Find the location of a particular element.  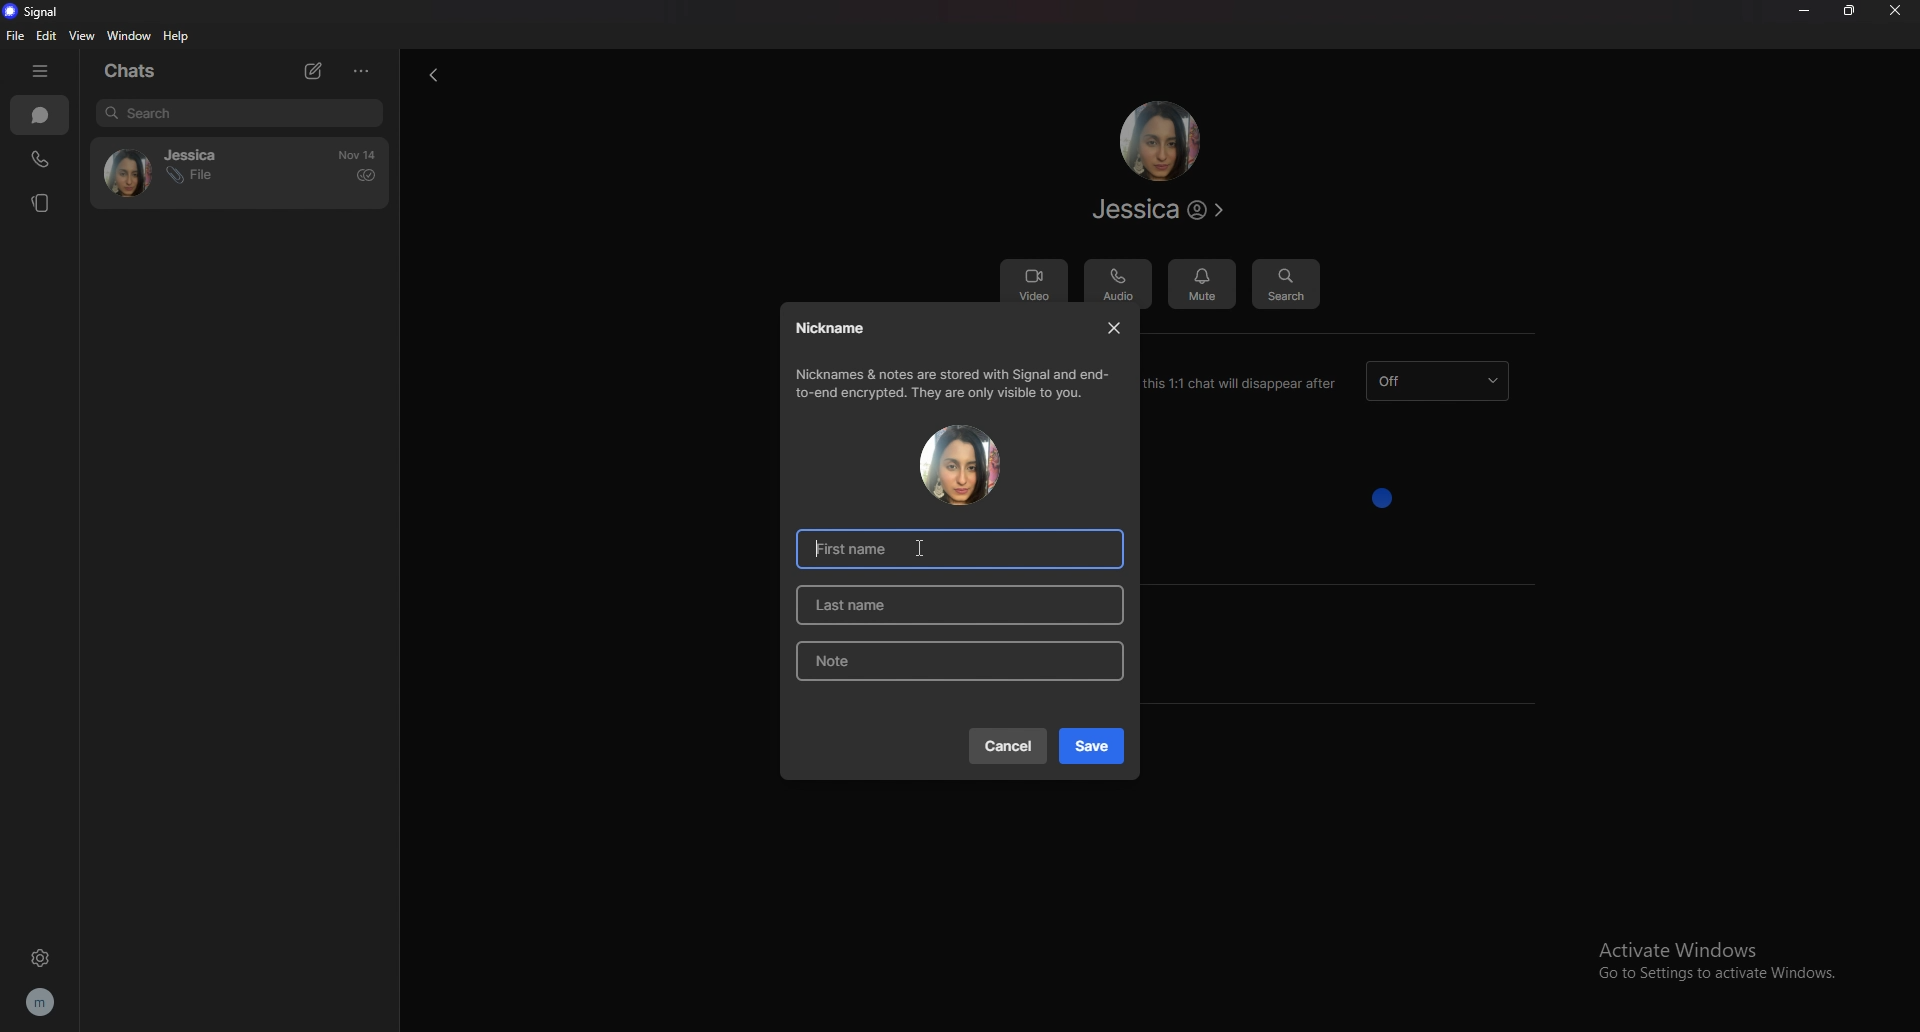

nickname is located at coordinates (833, 328).